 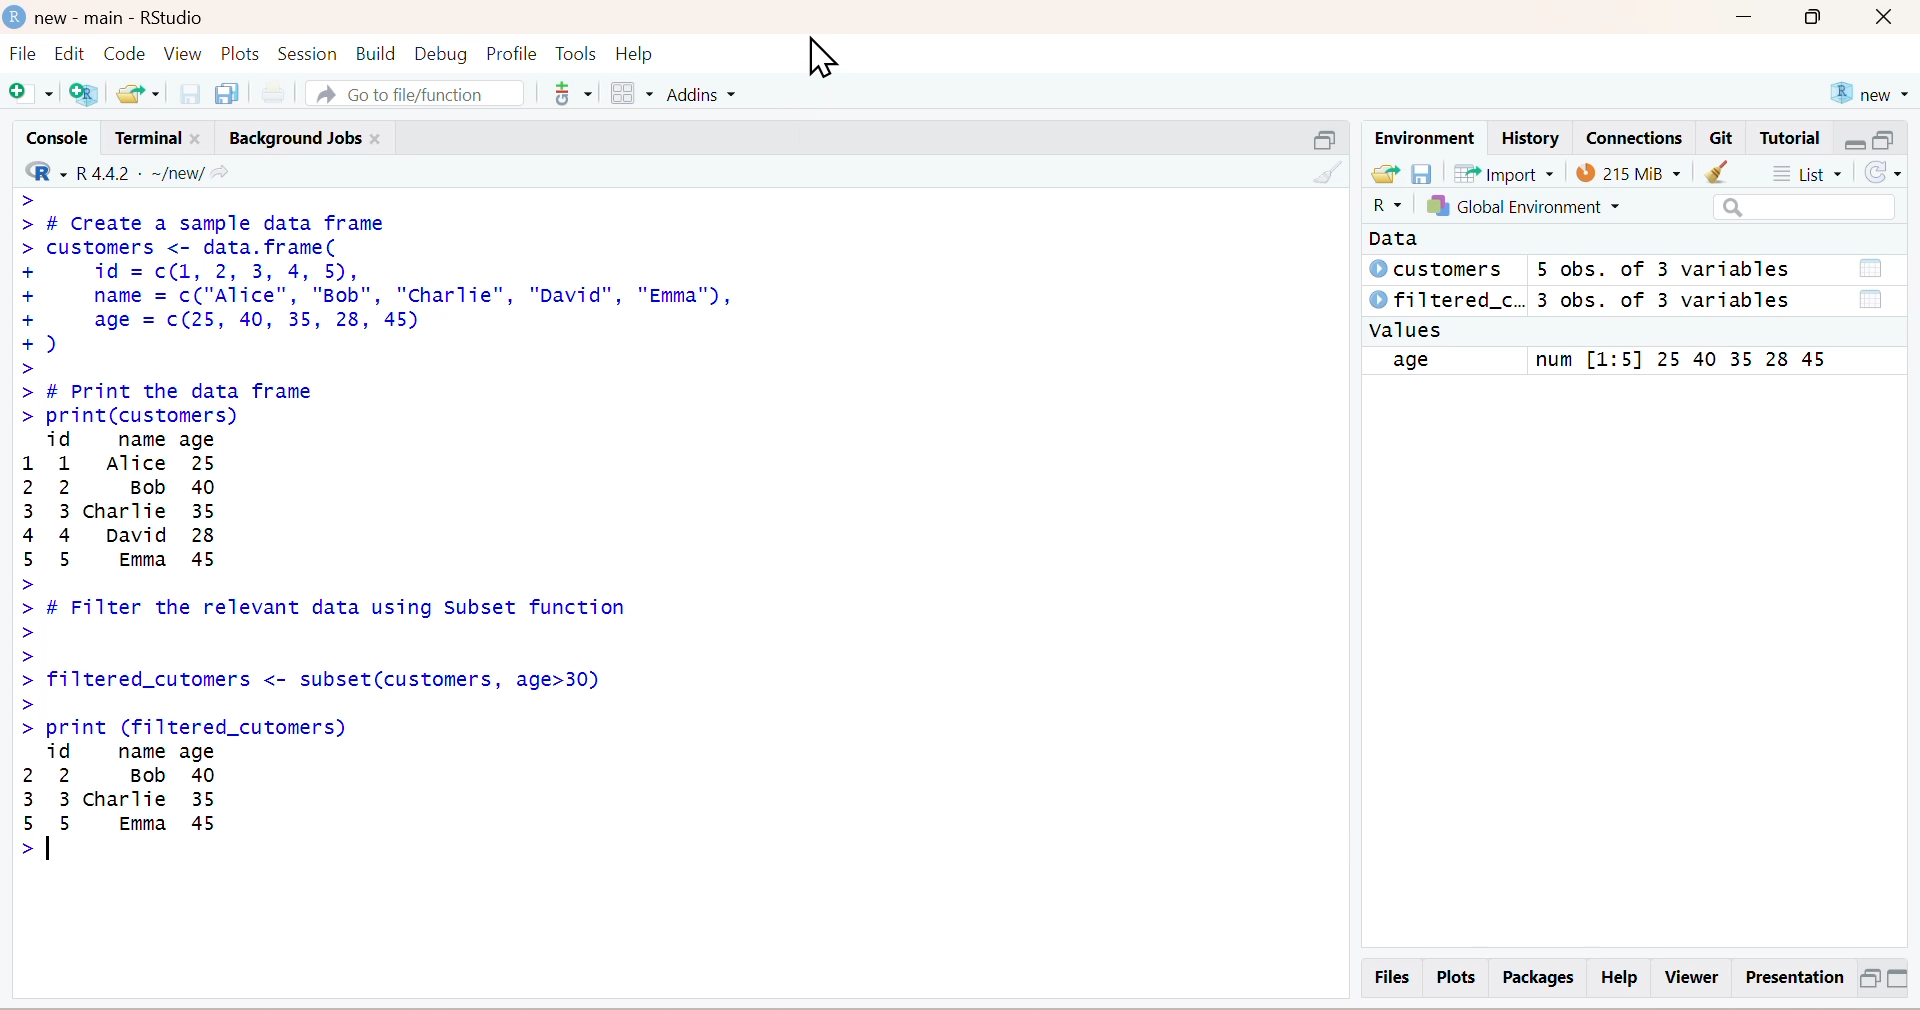 What do you see at coordinates (184, 53) in the screenshot?
I see `View` at bounding box center [184, 53].